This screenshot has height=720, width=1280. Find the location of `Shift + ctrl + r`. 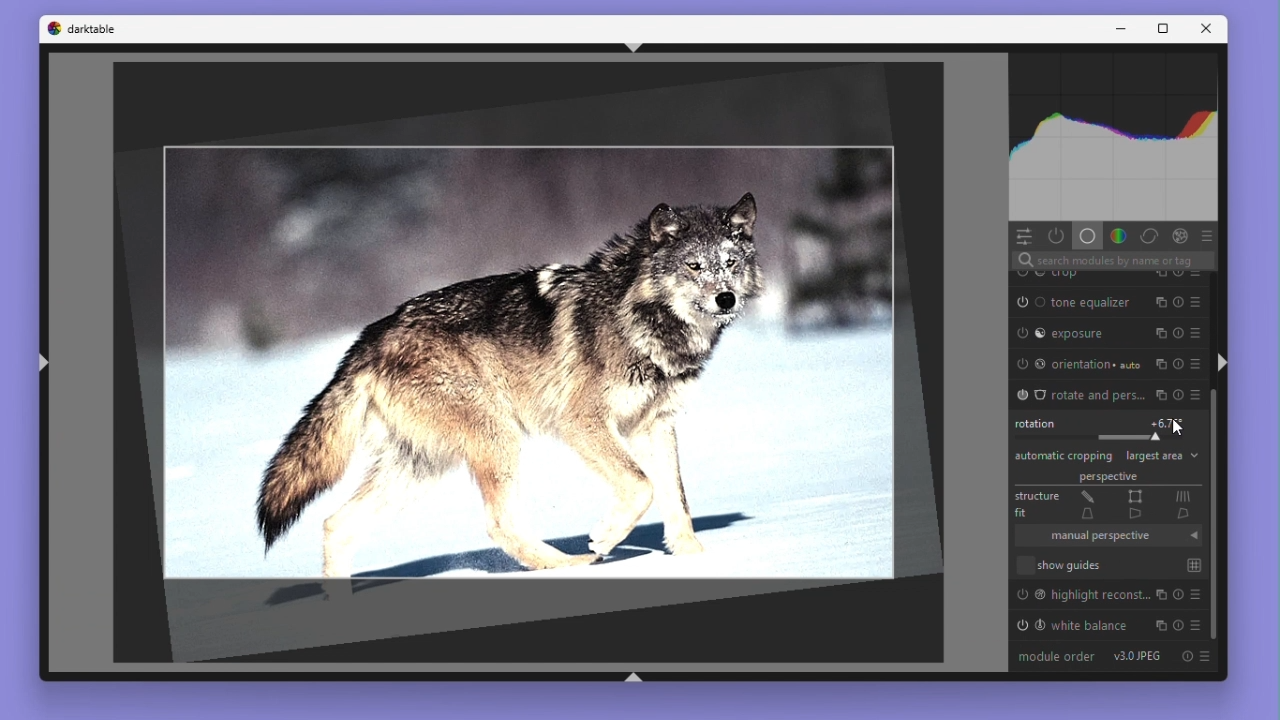

Shift + ctrl + r is located at coordinates (1223, 361).